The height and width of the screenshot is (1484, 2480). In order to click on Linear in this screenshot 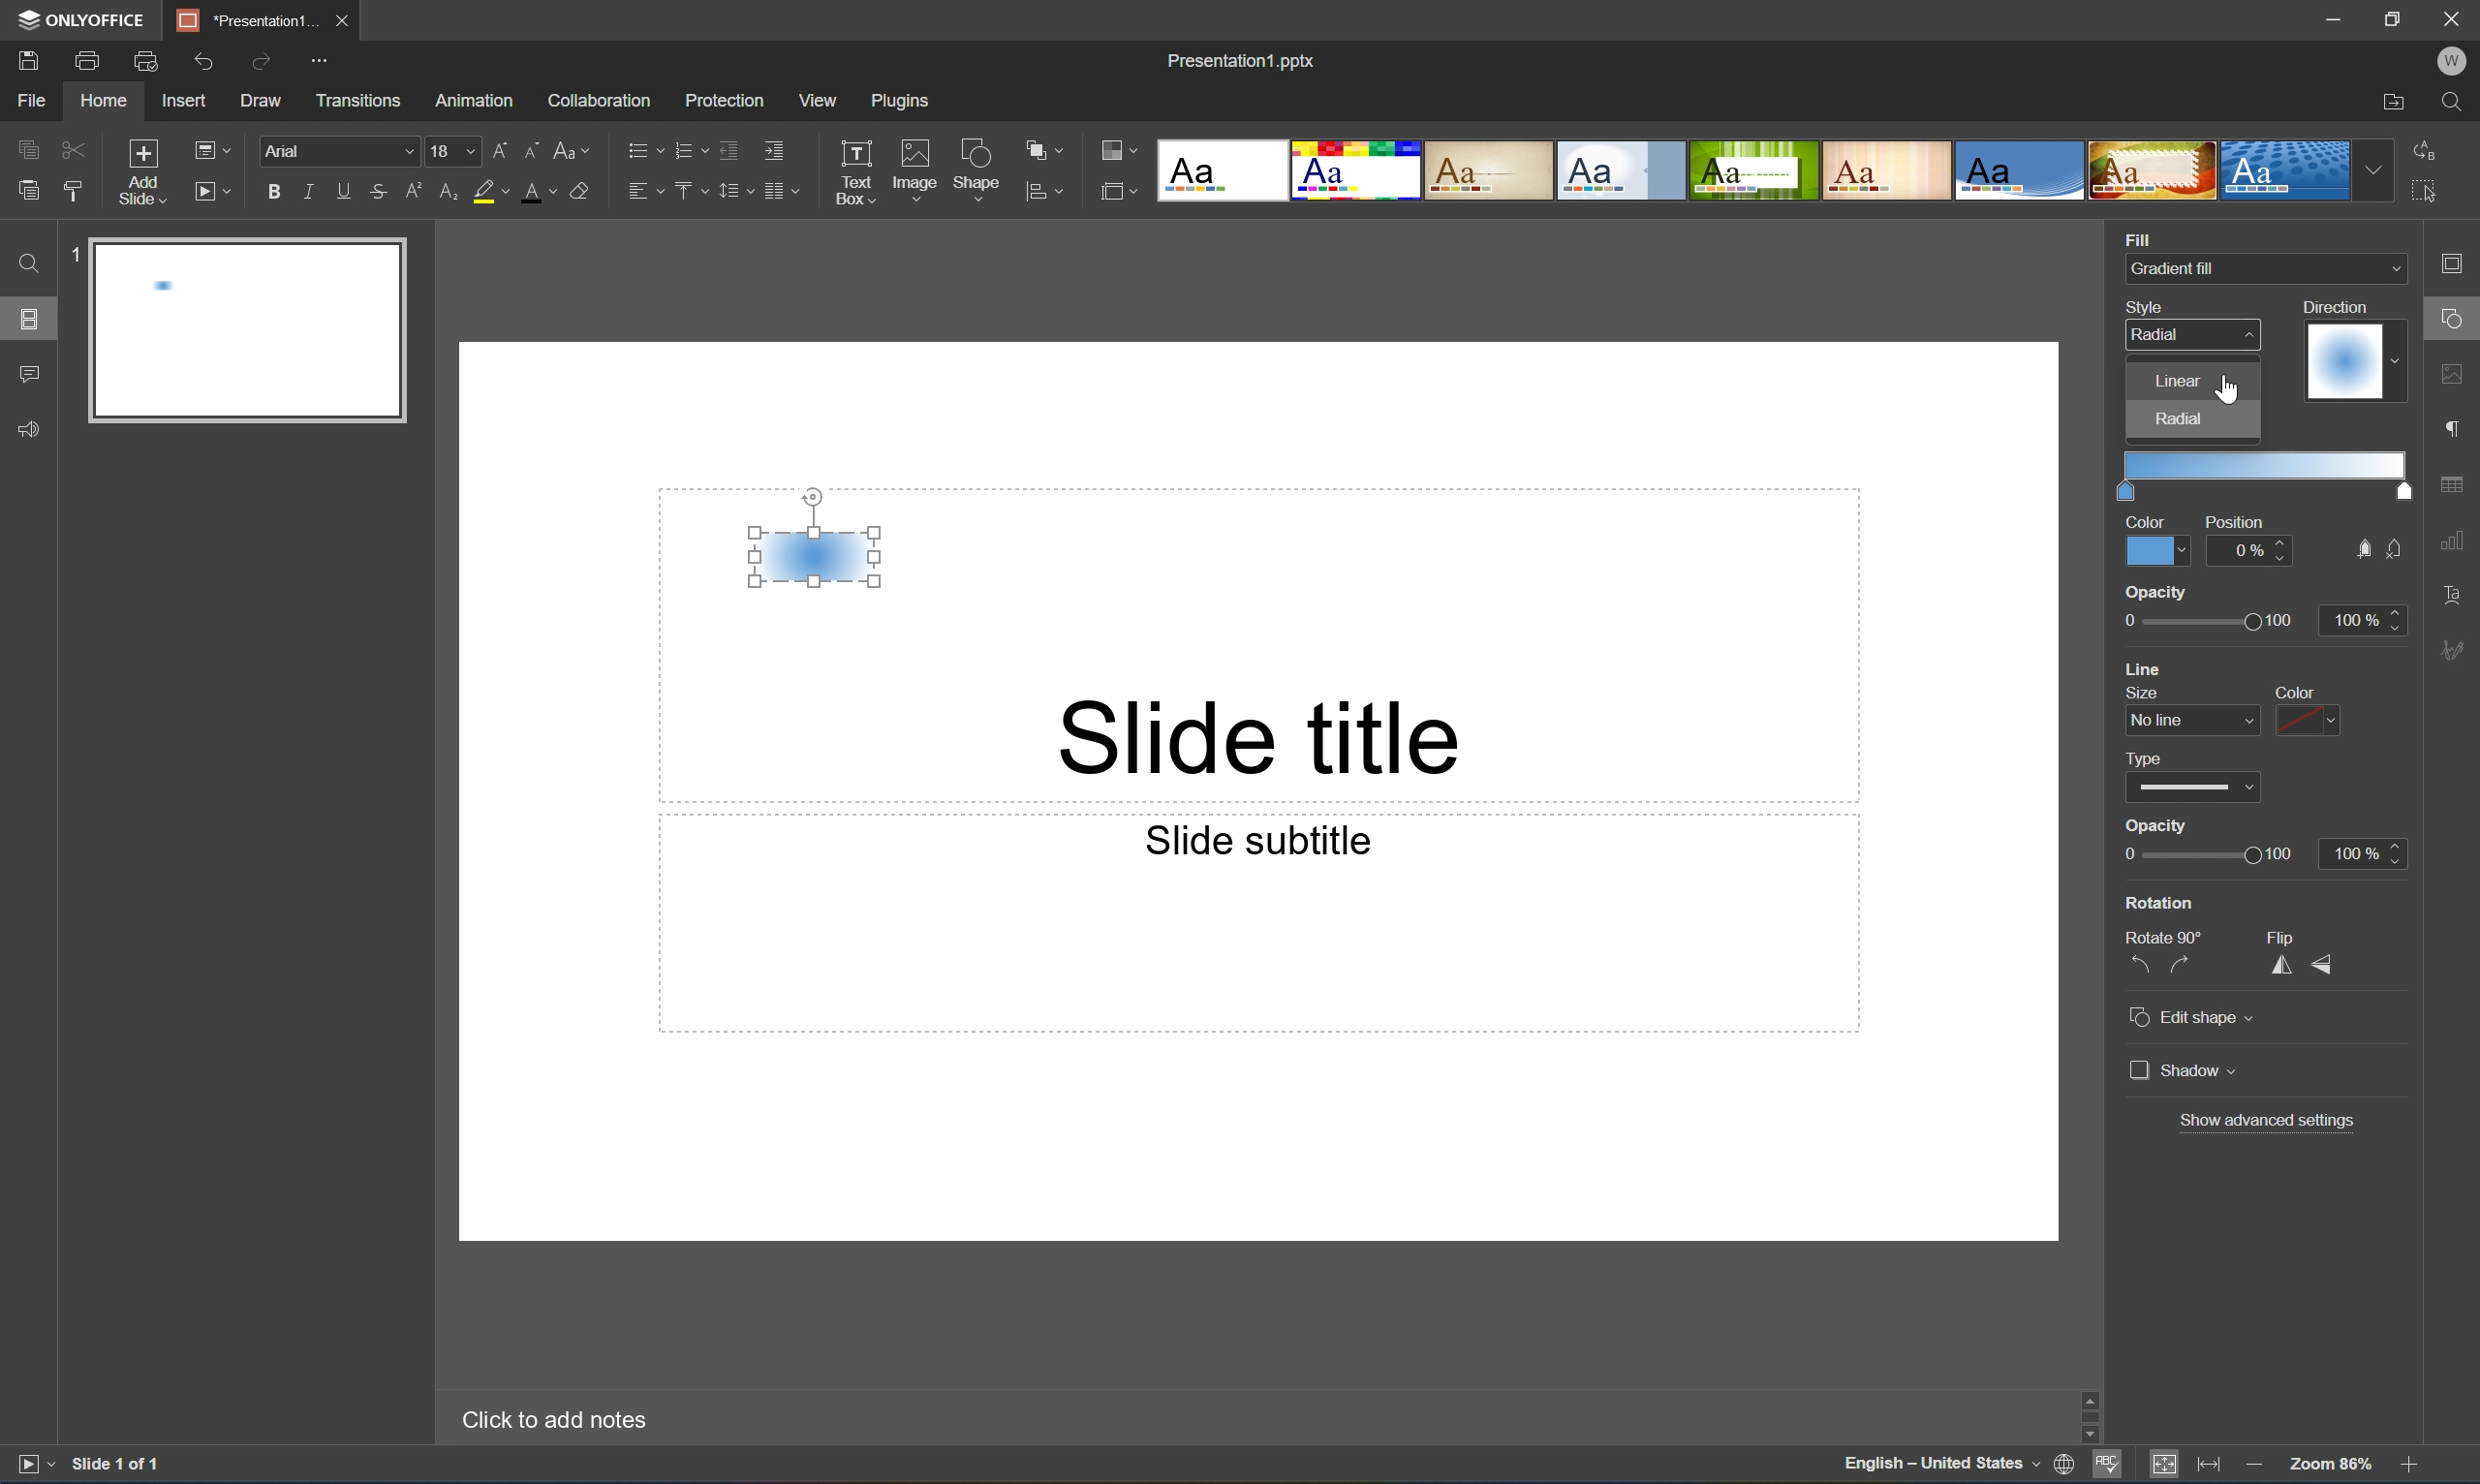, I will do `click(2178, 379)`.